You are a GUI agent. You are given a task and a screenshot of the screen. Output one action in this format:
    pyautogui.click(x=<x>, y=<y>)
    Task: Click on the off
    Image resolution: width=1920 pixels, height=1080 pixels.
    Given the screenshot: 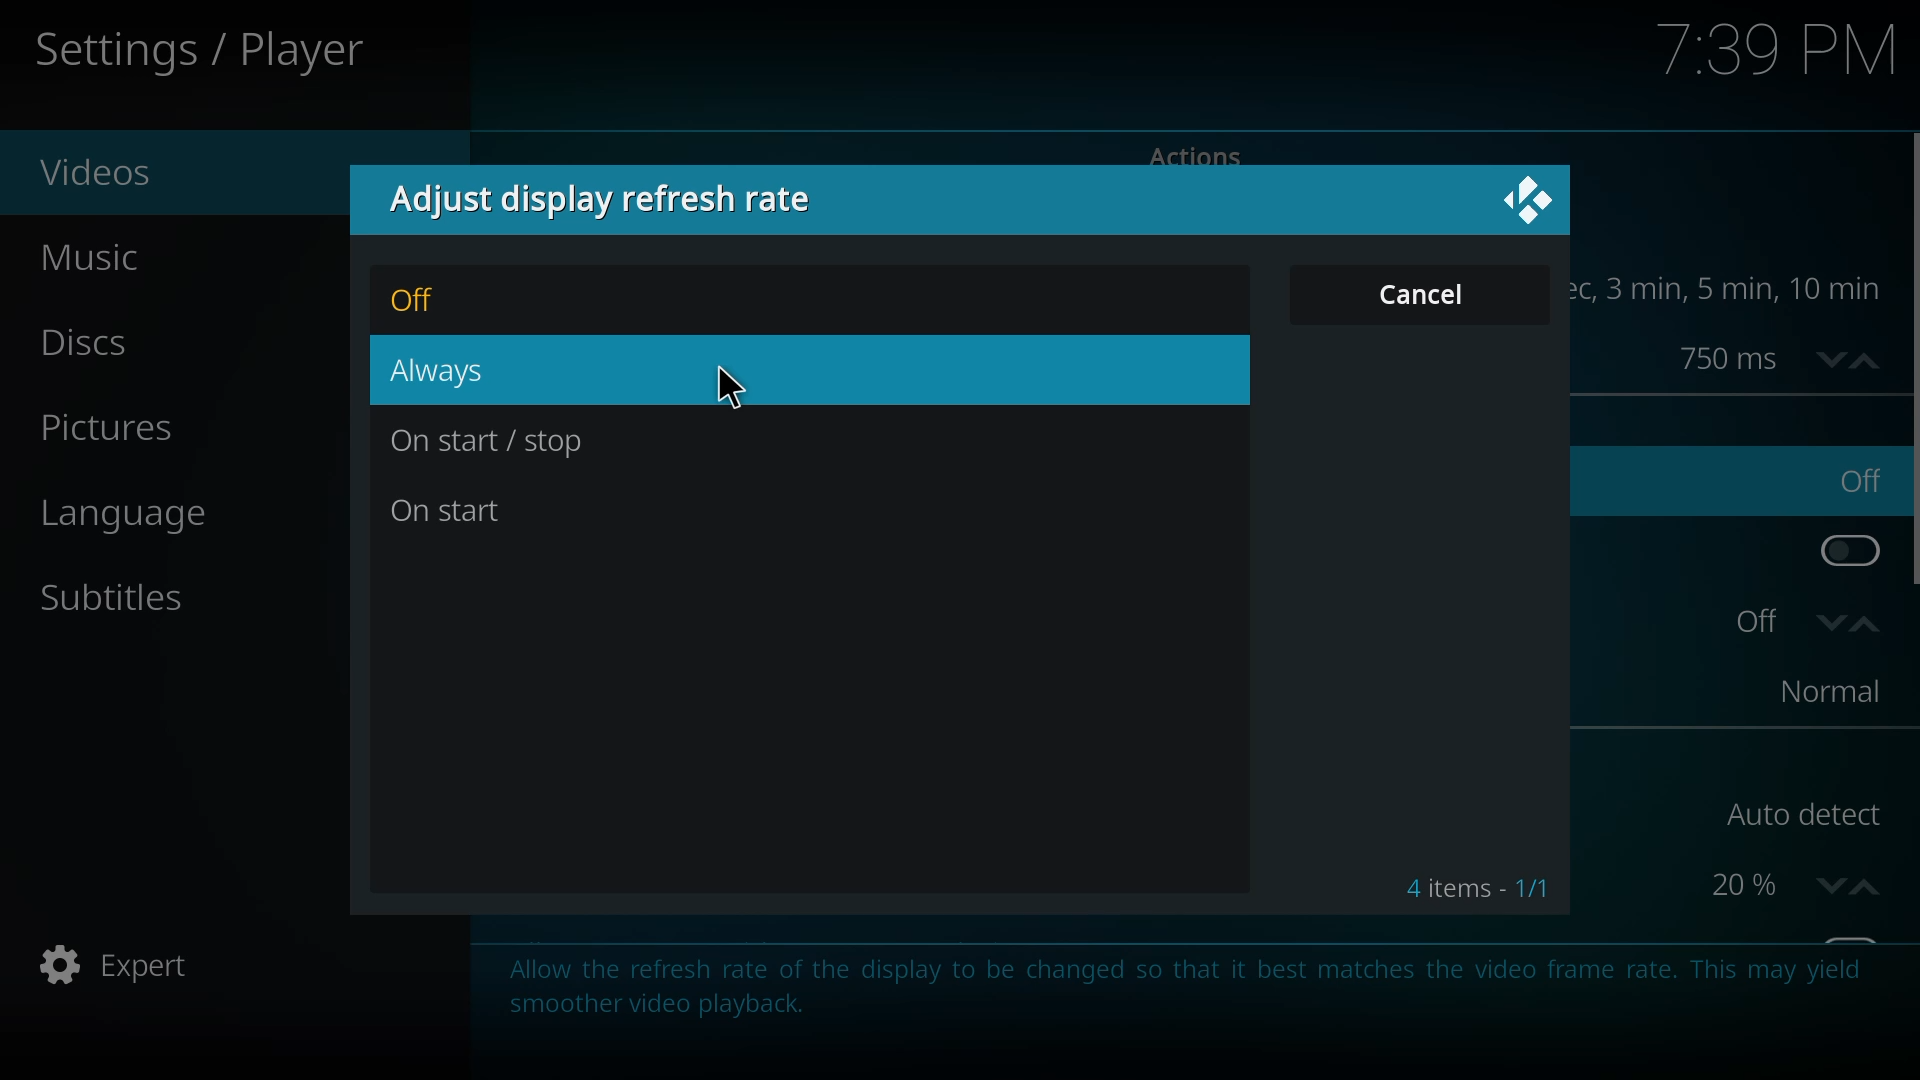 What is the action you would take?
    pyautogui.click(x=1801, y=621)
    